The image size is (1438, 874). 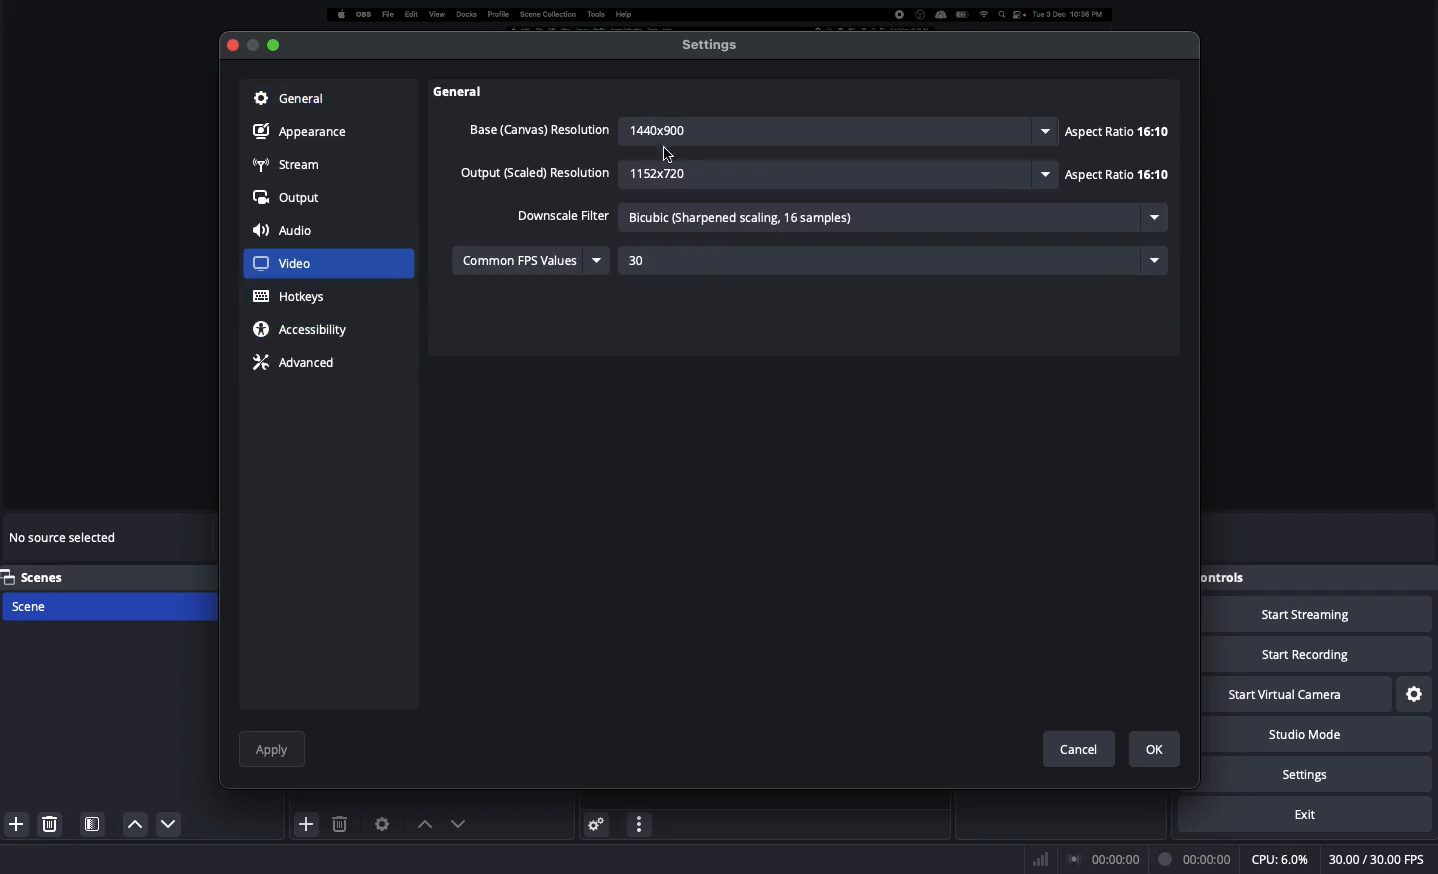 I want to click on Source preferences, so click(x=380, y=824).